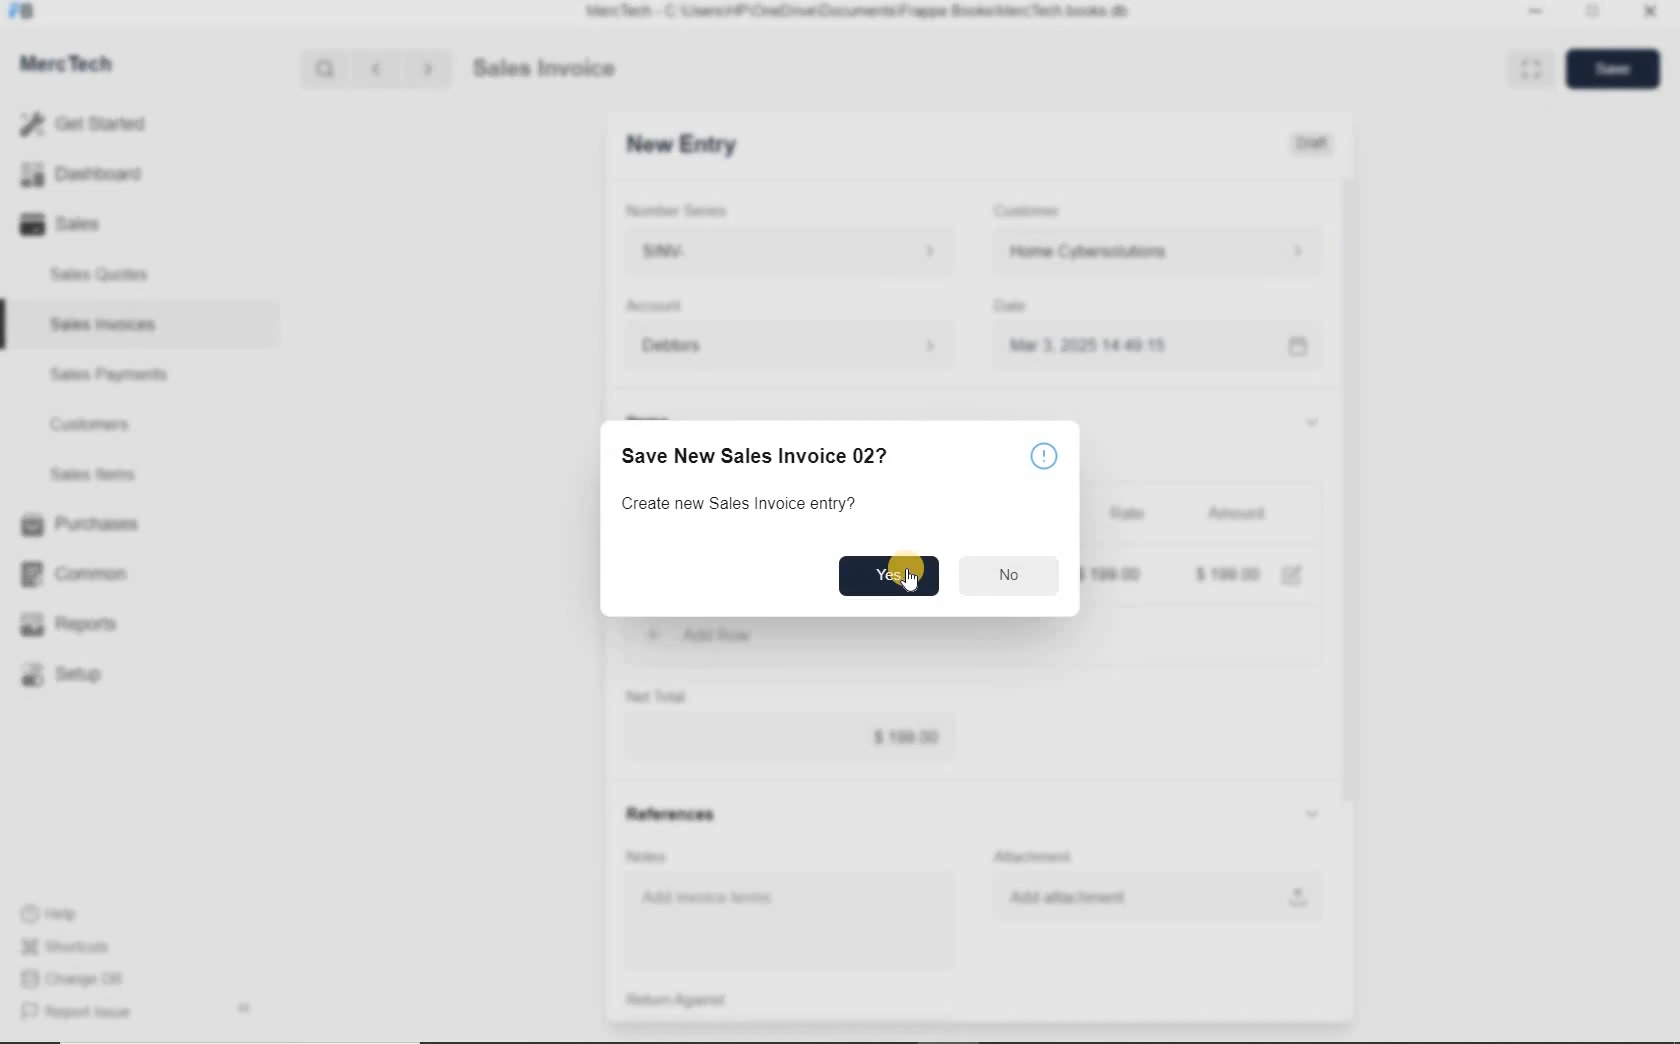 This screenshot has width=1680, height=1044. I want to click on Number Series, so click(683, 211).